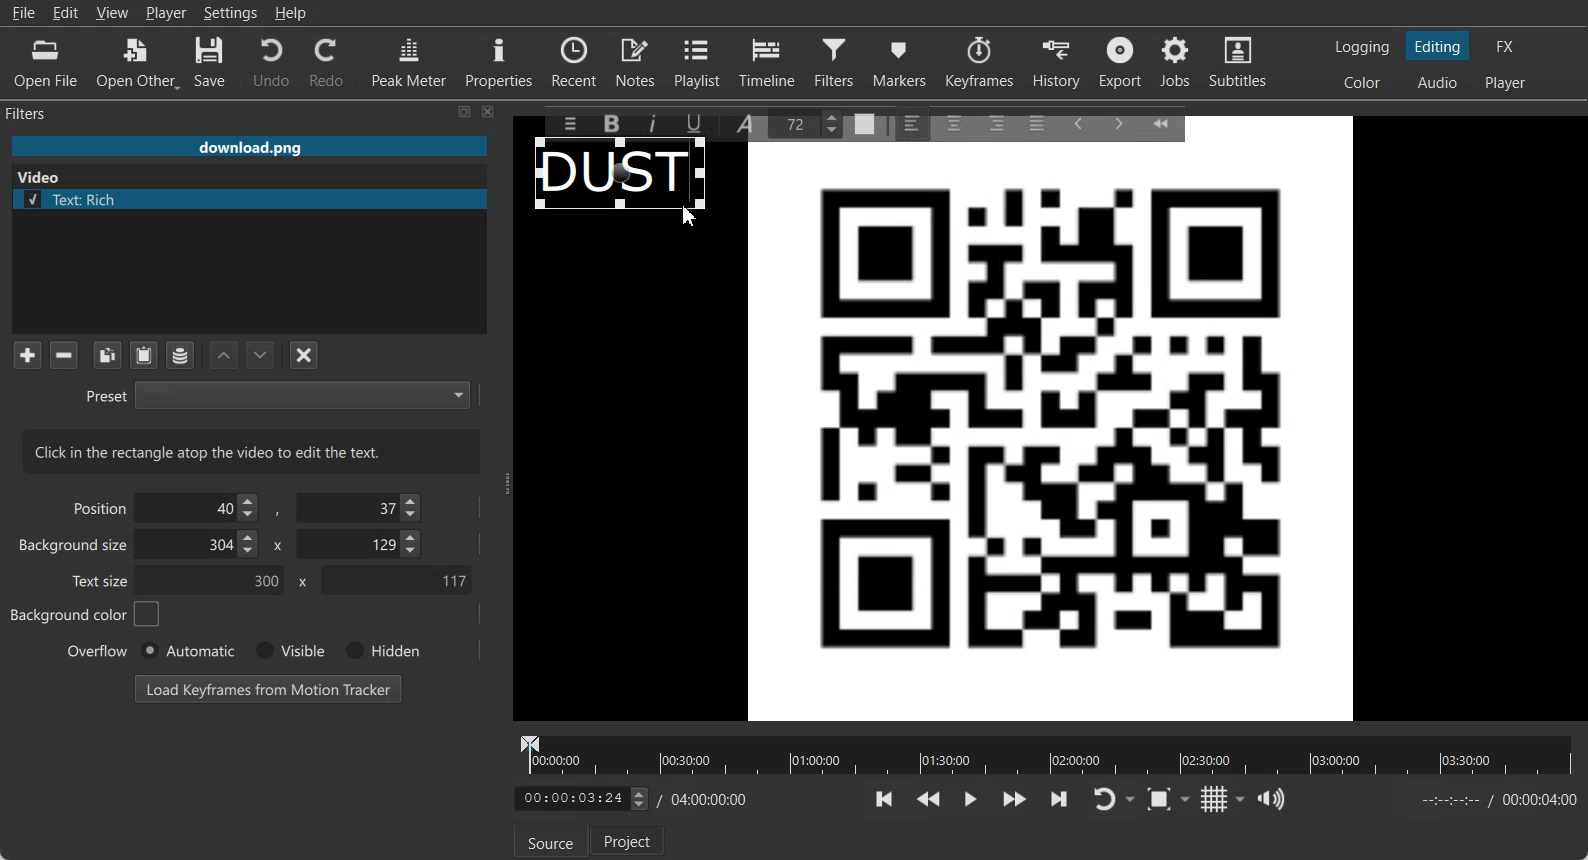  What do you see at coordinates (328, 62) in the screenshot?
I see `Redo` at bounding box center [328, 62].